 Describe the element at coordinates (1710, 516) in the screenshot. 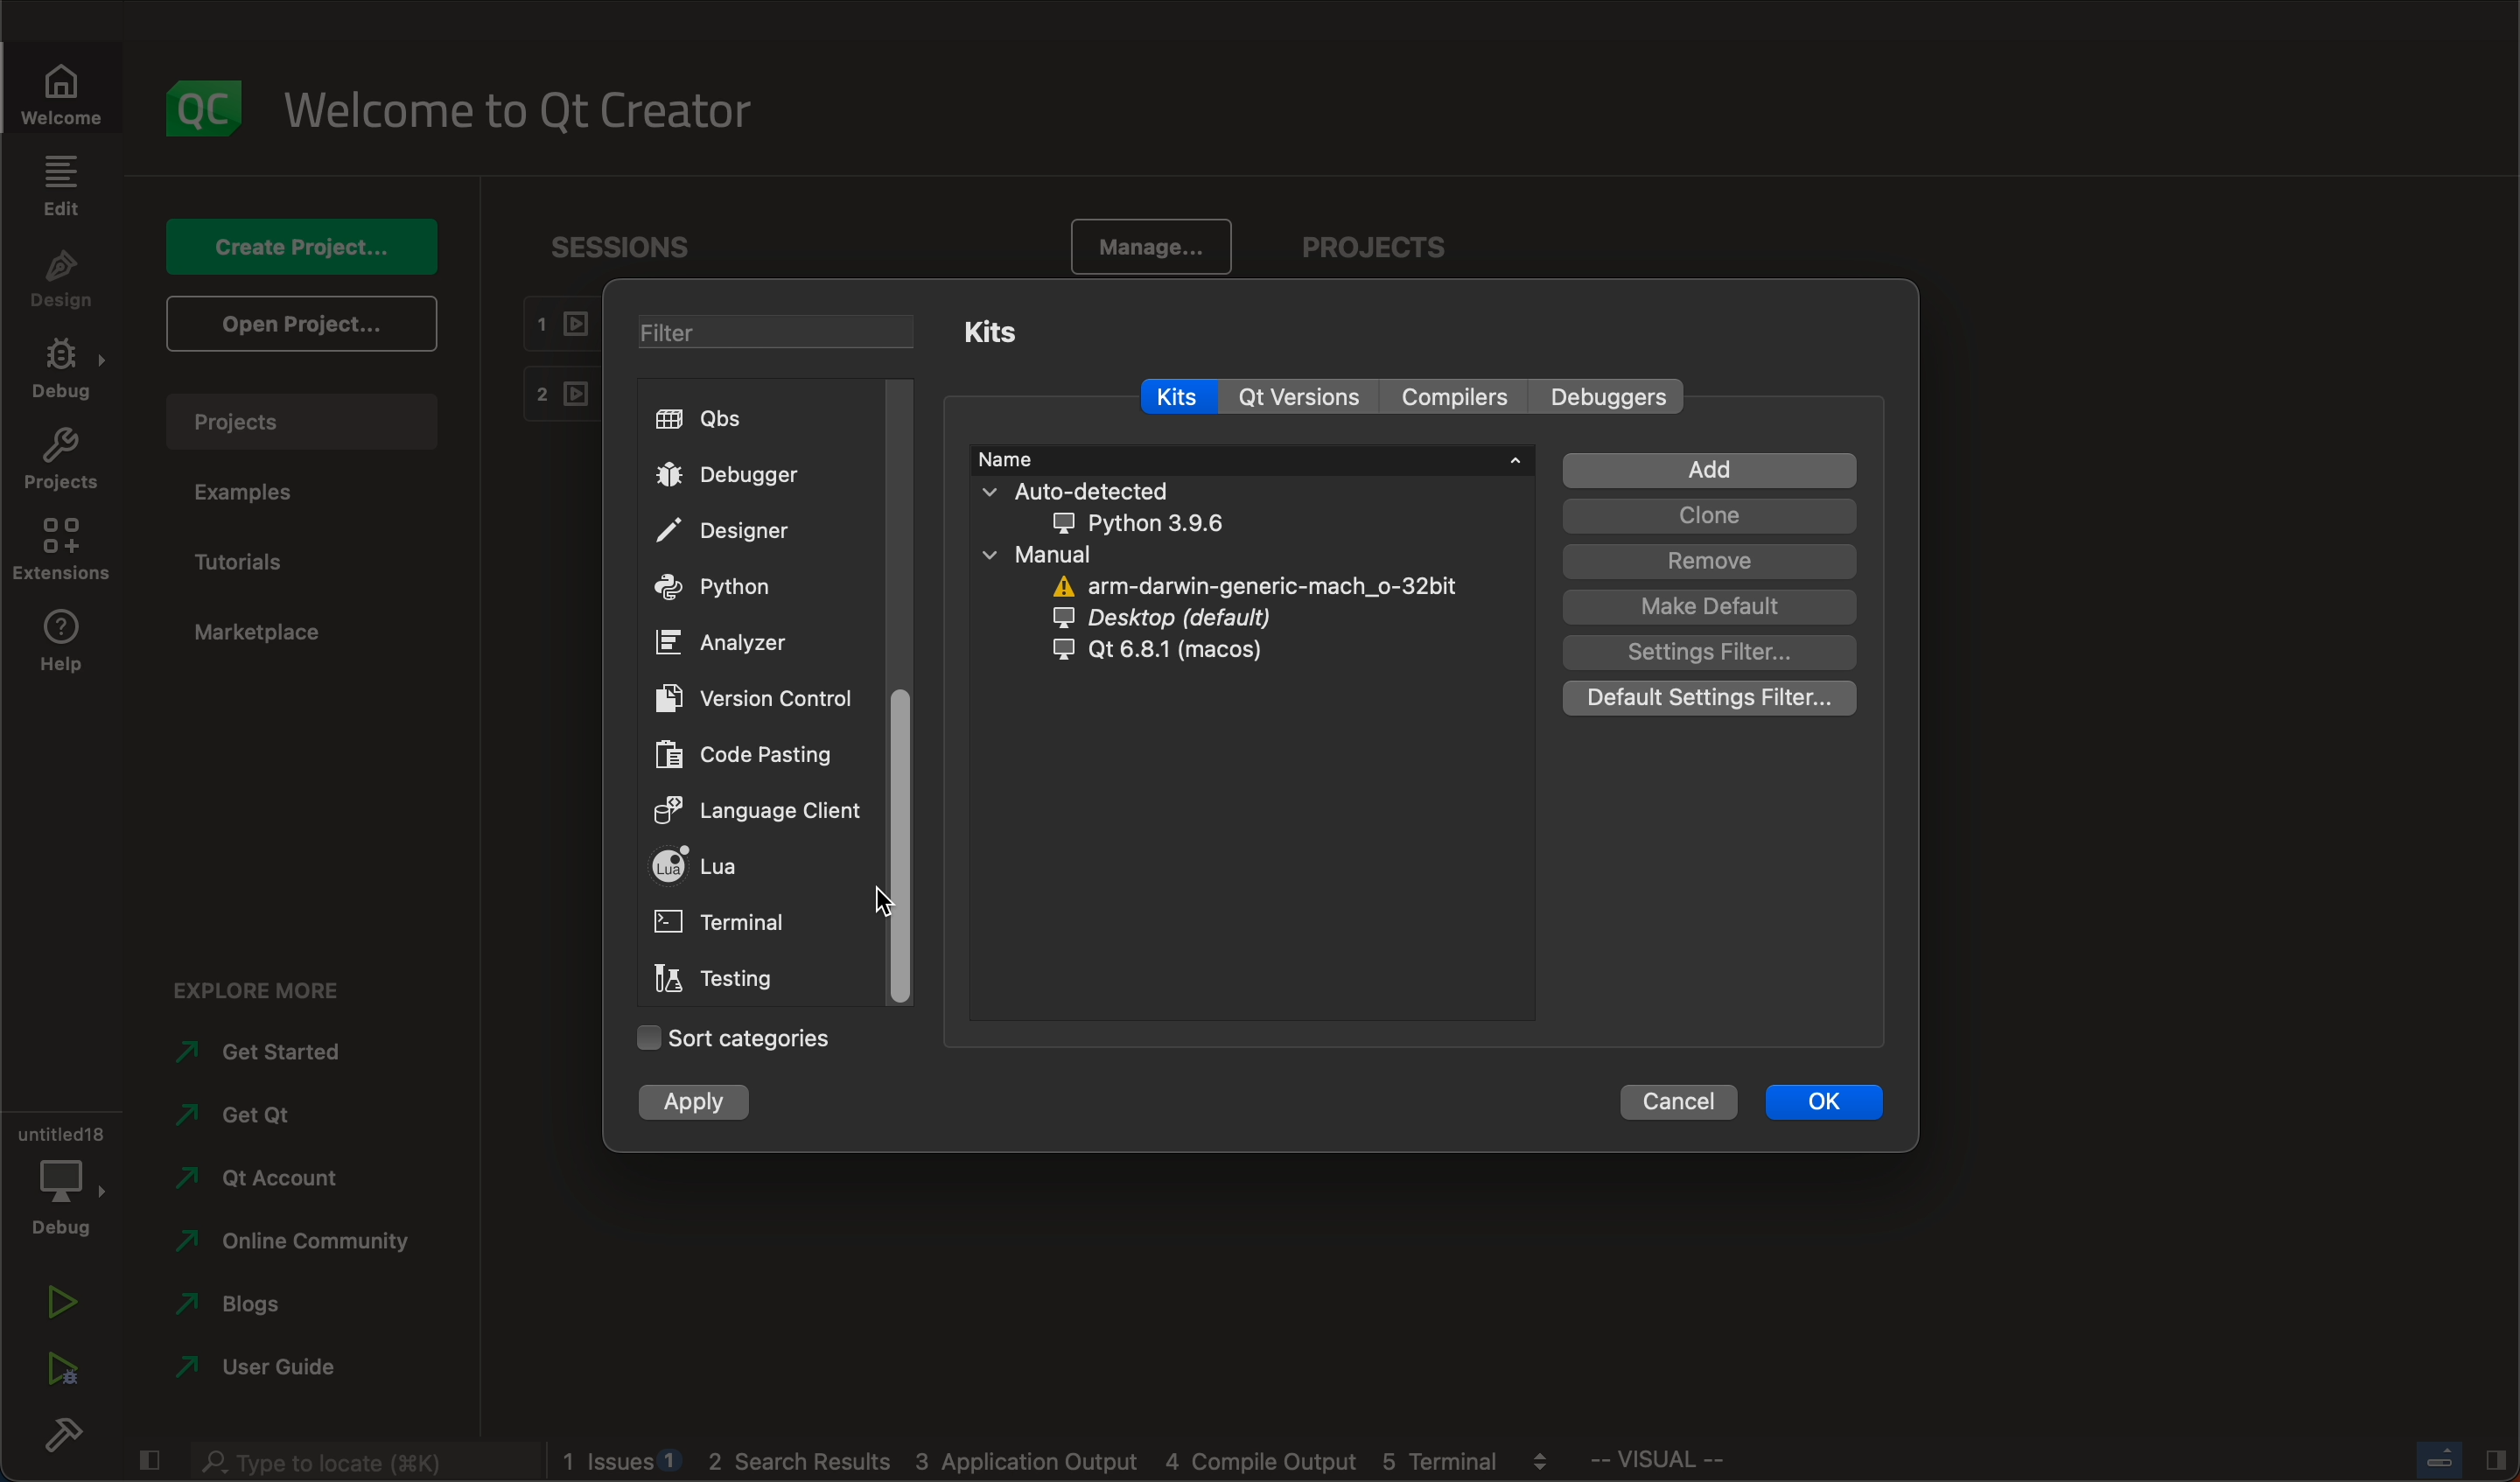

I see `clone` at that location.